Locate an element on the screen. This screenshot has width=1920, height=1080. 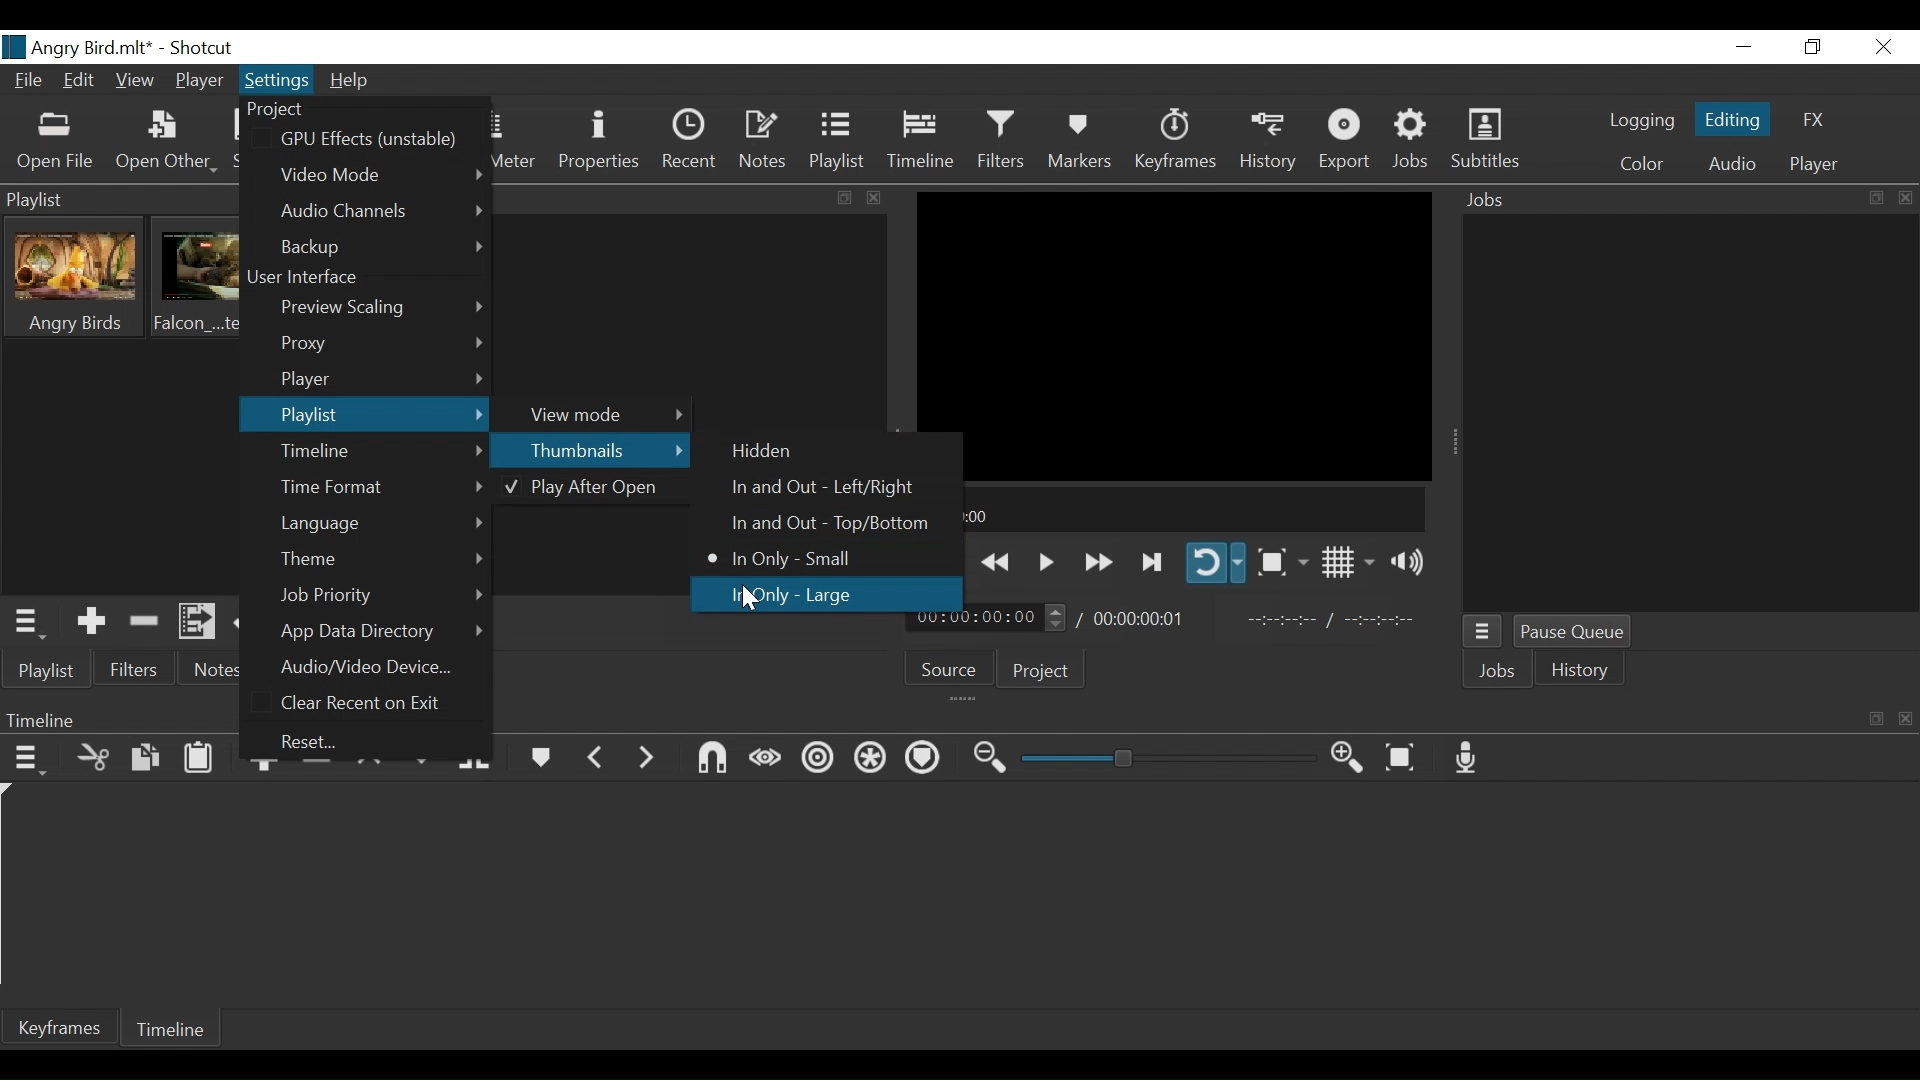
Play quickly backward is located at coordinates (997, 562).